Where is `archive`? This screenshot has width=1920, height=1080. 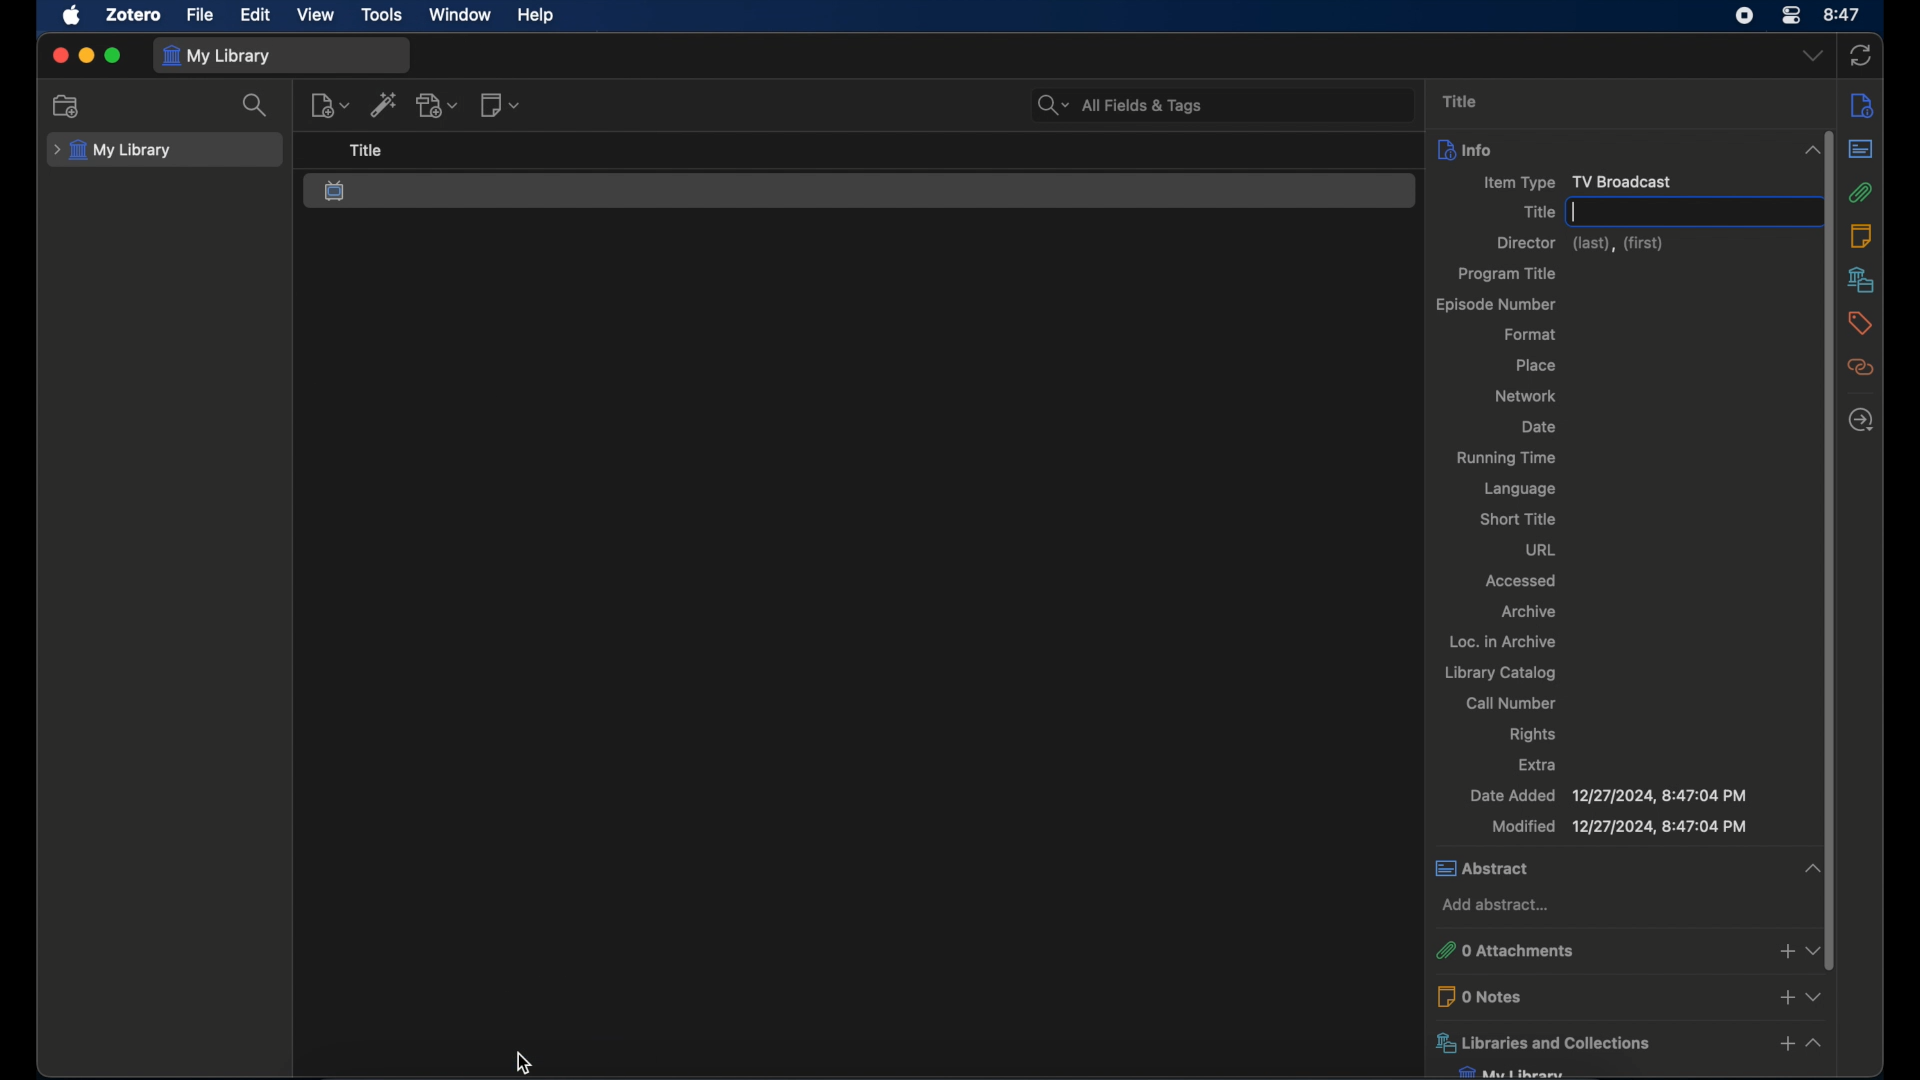 archive is located at coordinates (1530, 612).